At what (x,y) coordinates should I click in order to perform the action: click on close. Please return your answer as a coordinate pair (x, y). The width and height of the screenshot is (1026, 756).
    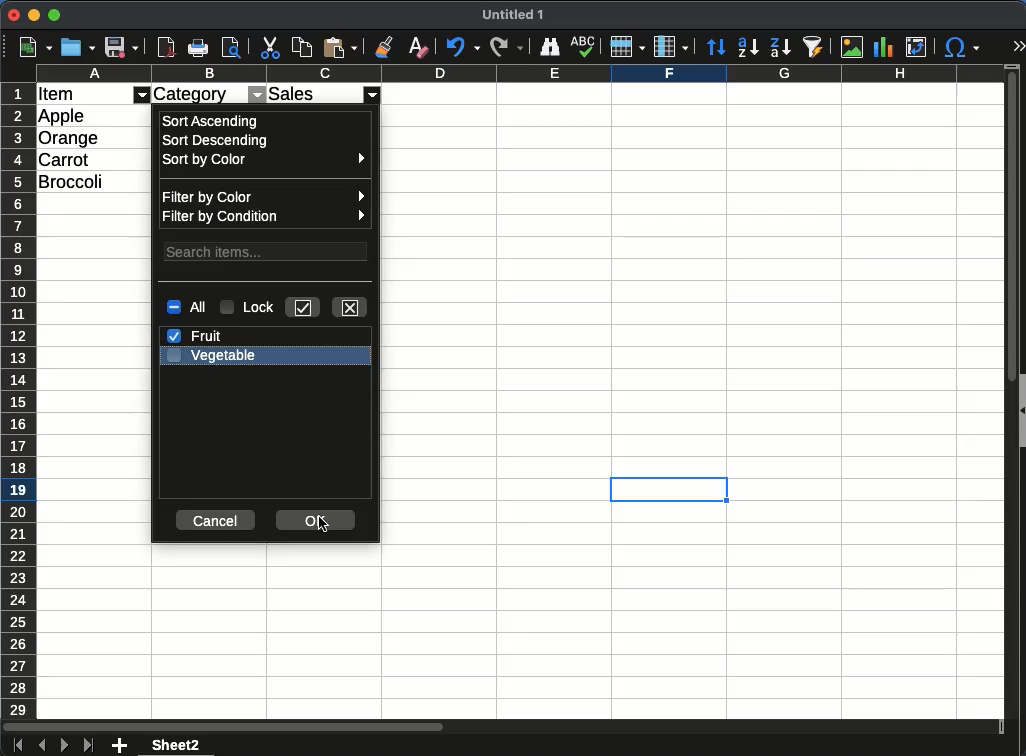
    Looking at the image, I should click on (351, 308).